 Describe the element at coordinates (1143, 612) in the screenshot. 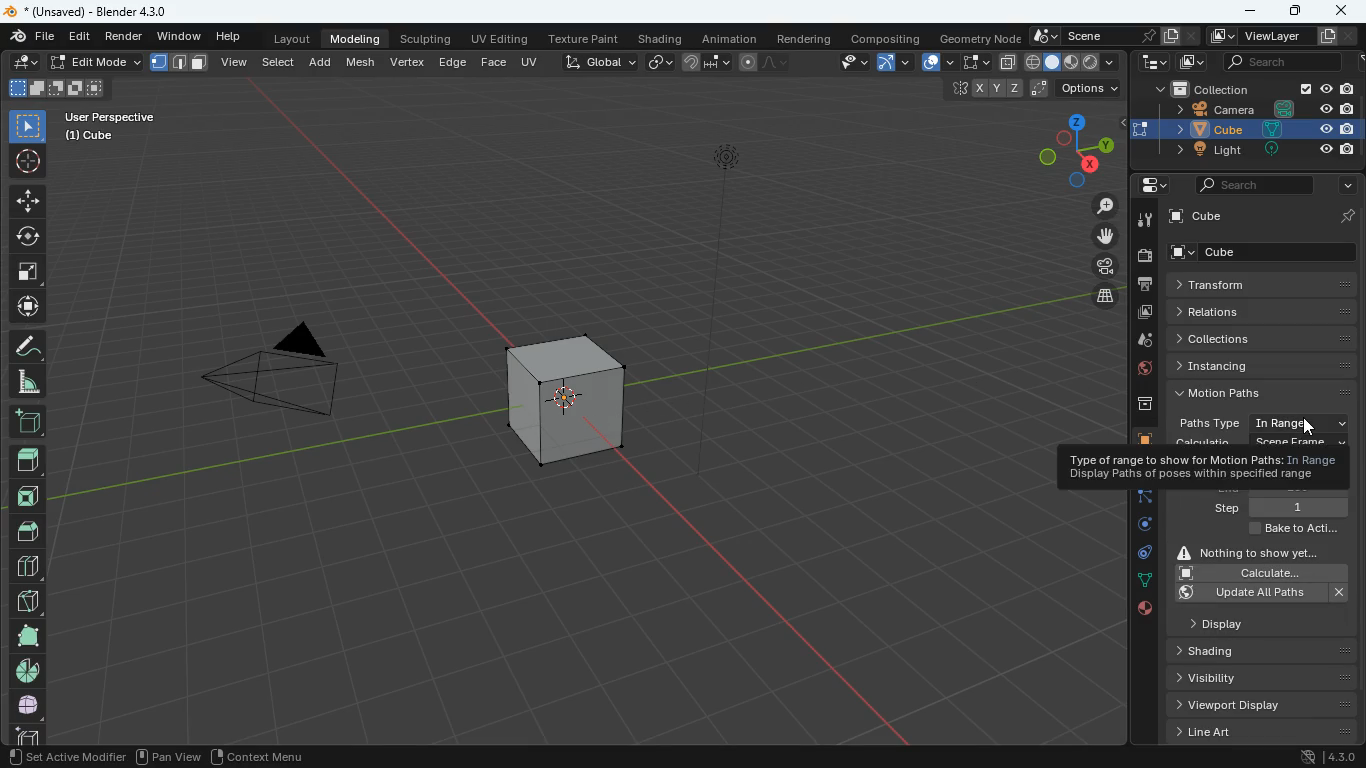

I see `public` at that location.